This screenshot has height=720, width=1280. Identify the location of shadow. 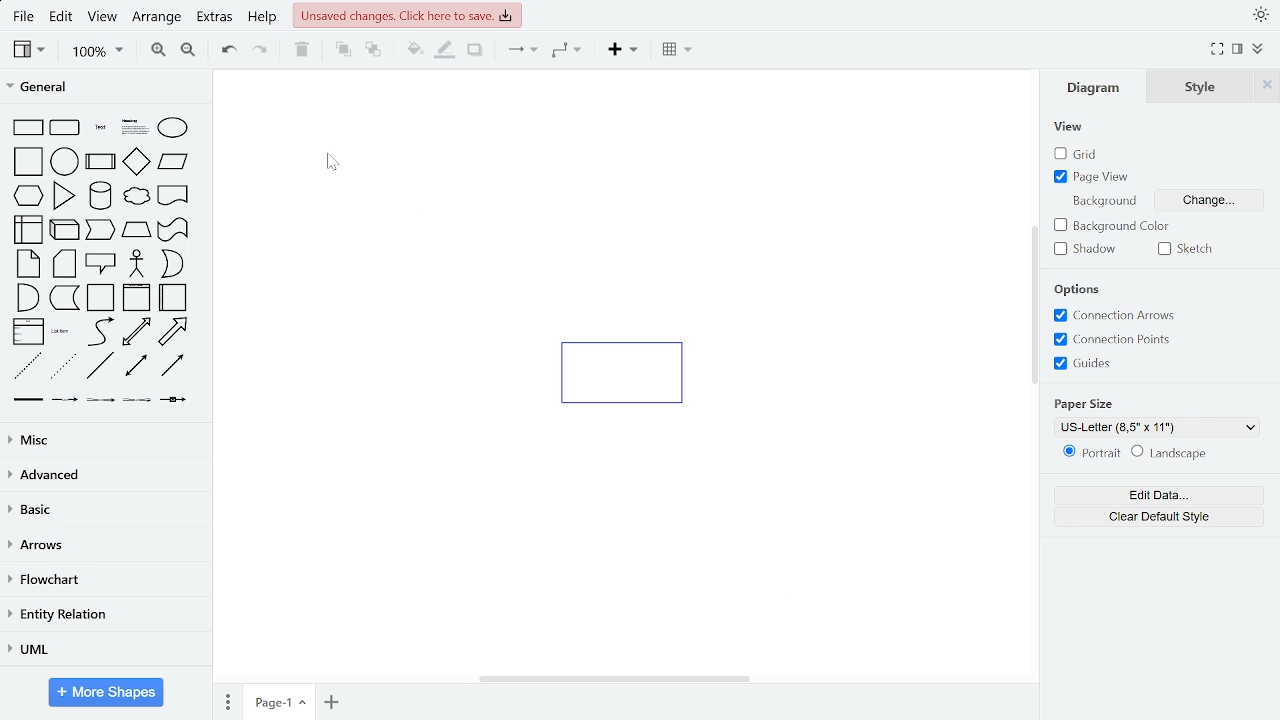
(475, 52).